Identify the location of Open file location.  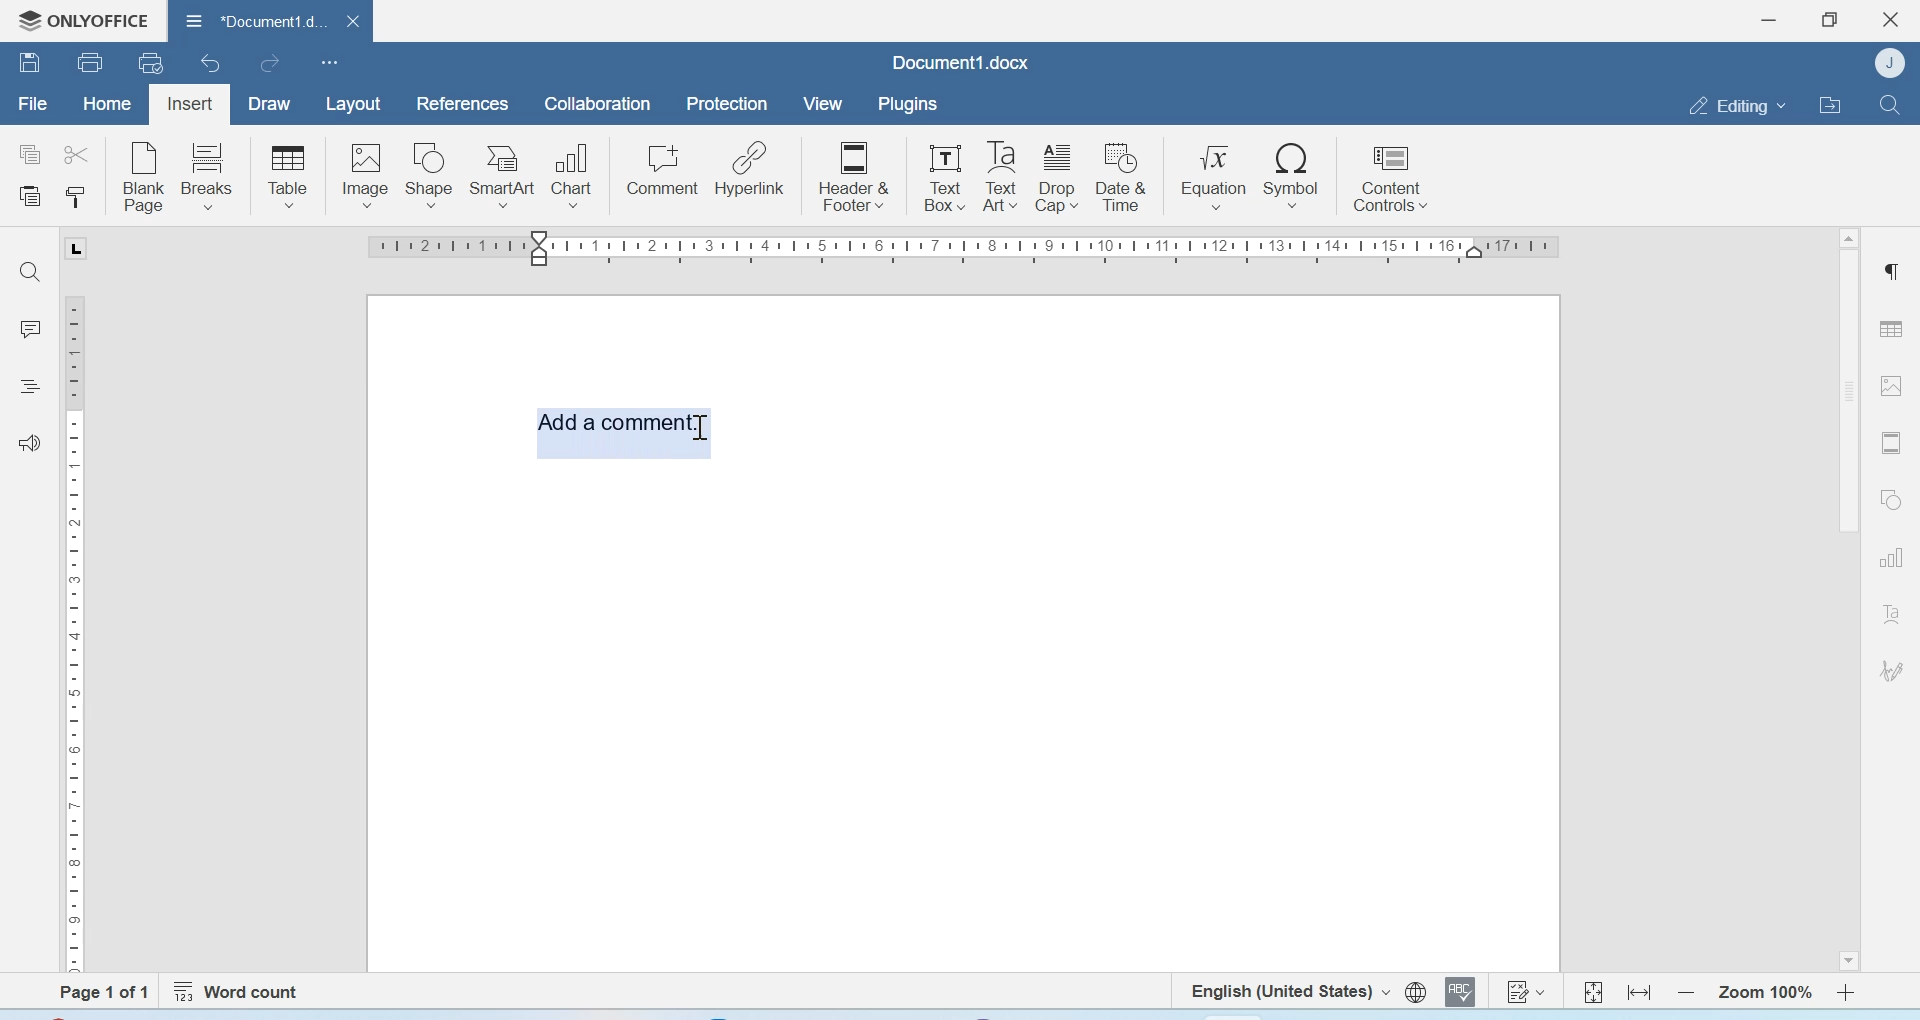
(1830, 104).